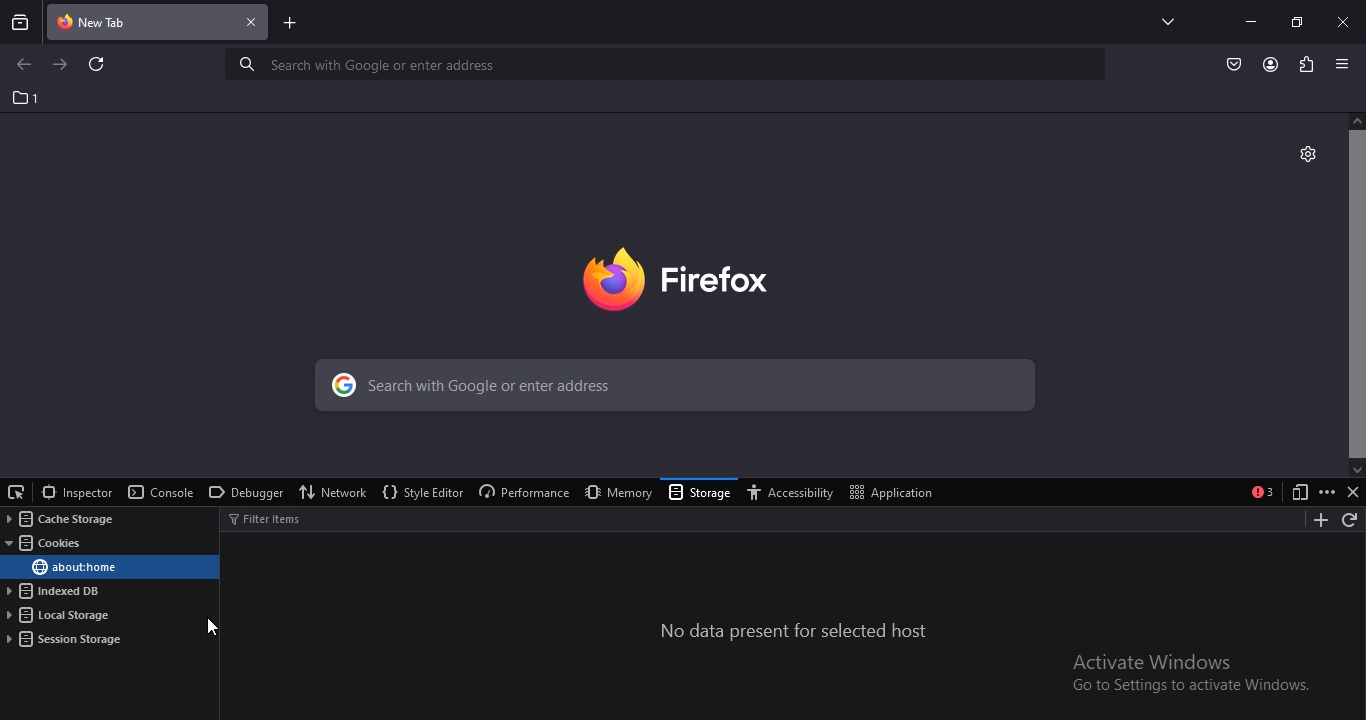 The width and height of the screenshot is (1366, 720). I want to click on accessibilty, so click(795, 493).